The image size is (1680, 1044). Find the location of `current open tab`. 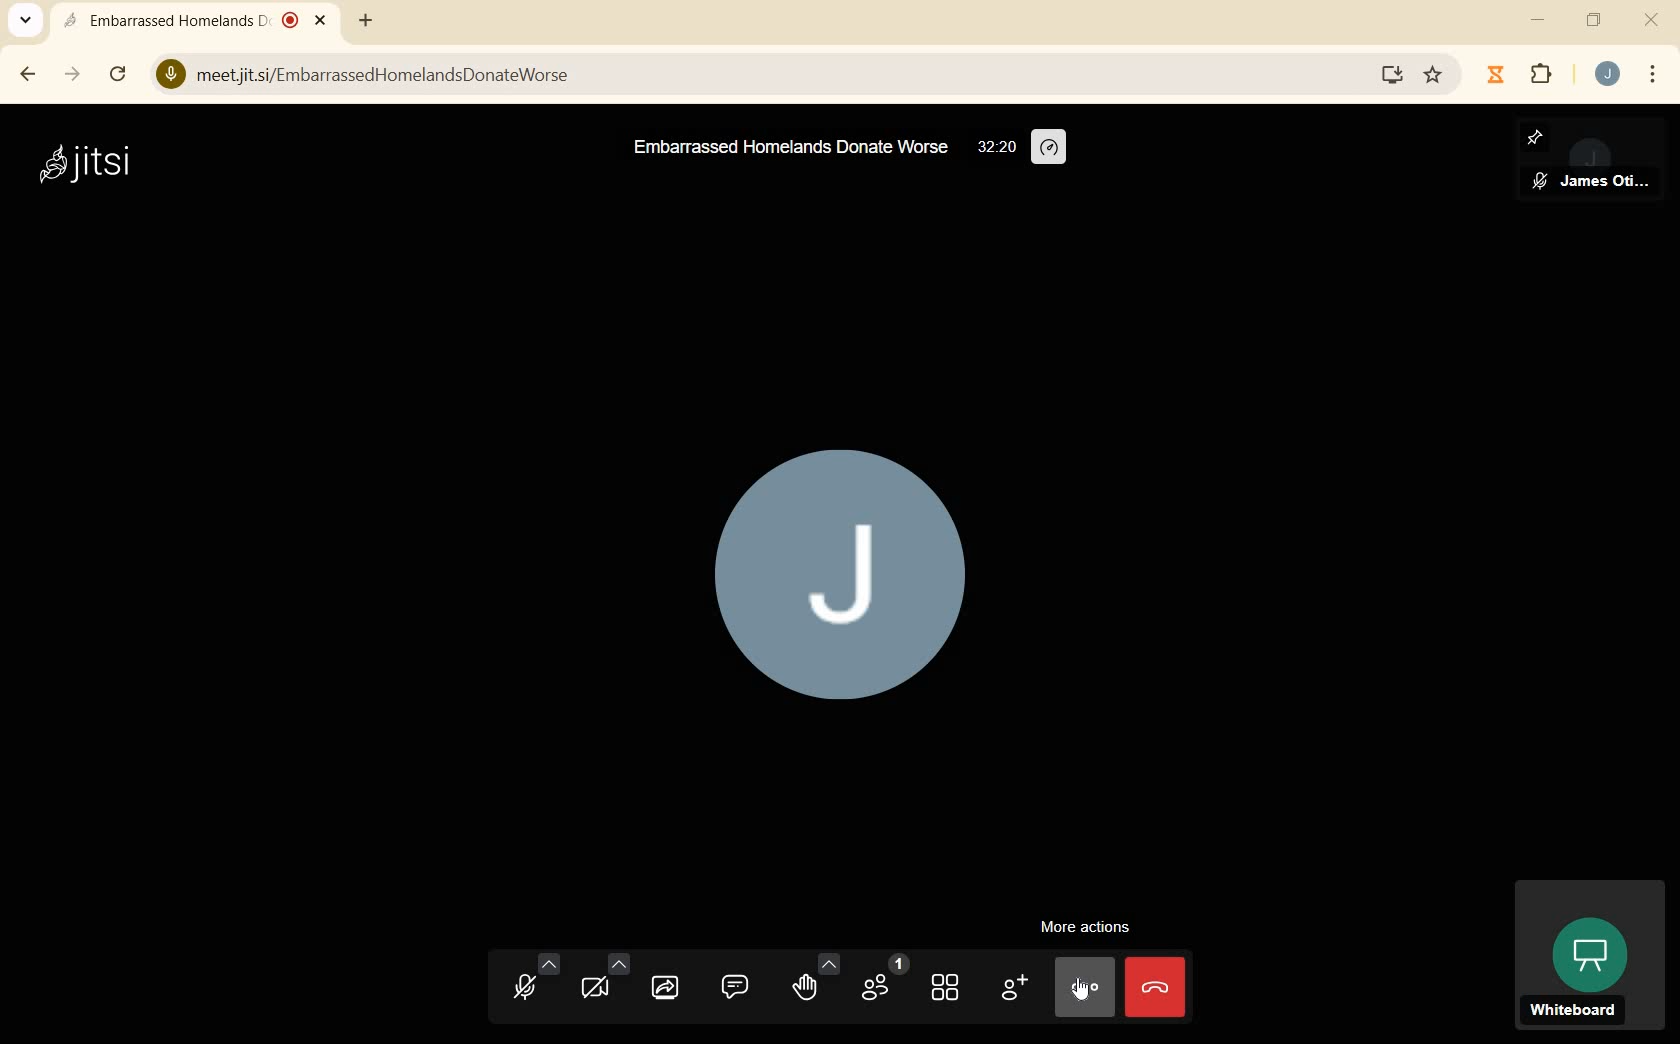

current open tab is located at coordinates (200, 23).